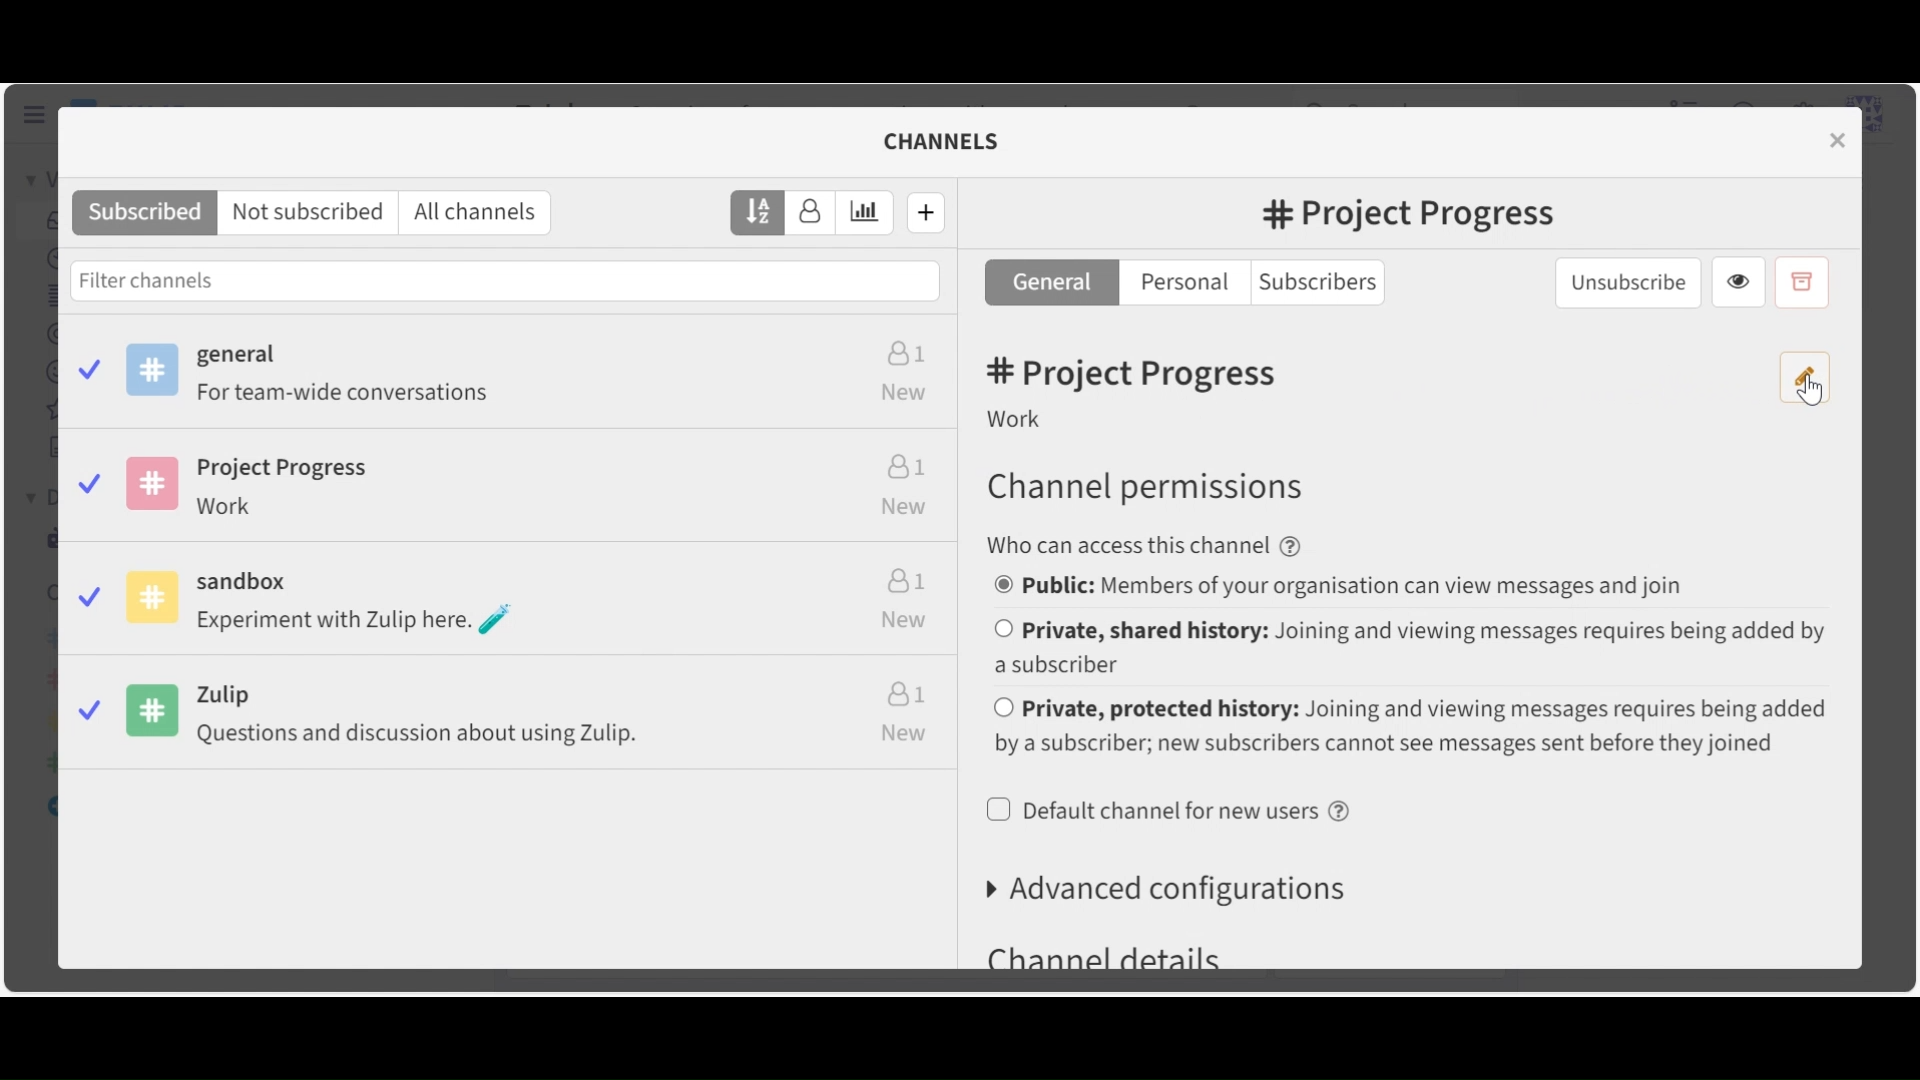 Image resolution: width=1920 pixels, height=1080 pixels. Describe the element at coordinates (1736, 281) in the screenshot. I see `VIew Channel` at that location.